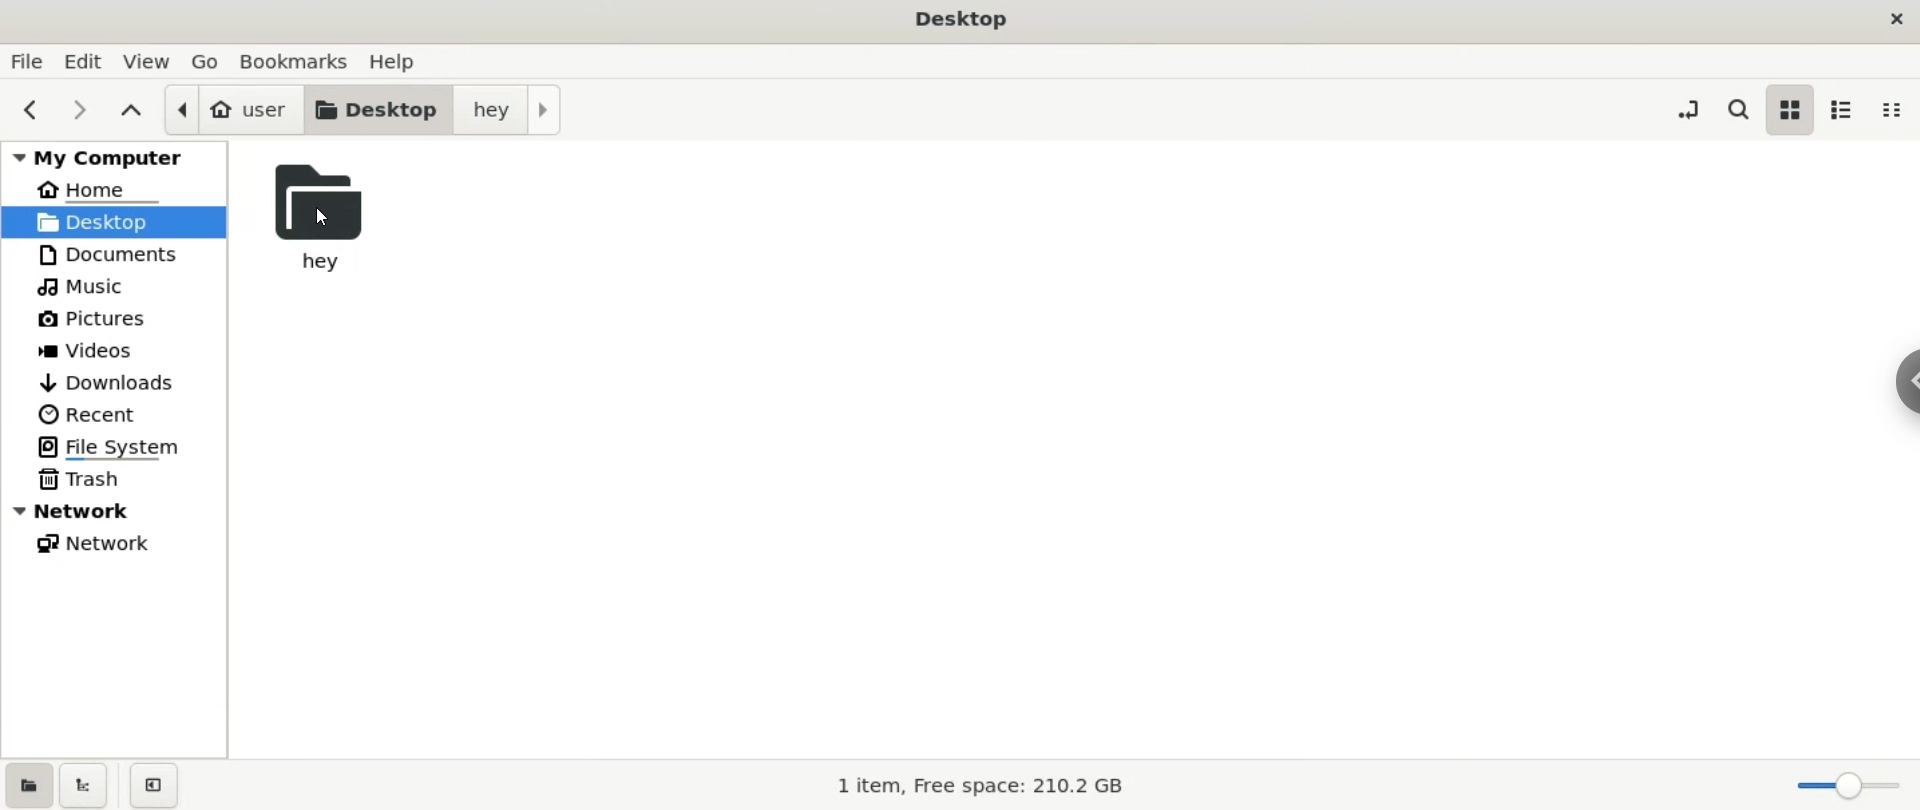 The width and height of the screenshot is (1920, 810). Describe the element at coordinates (1687, 107) in the screenshot. I see `toggle location entry` at that location.